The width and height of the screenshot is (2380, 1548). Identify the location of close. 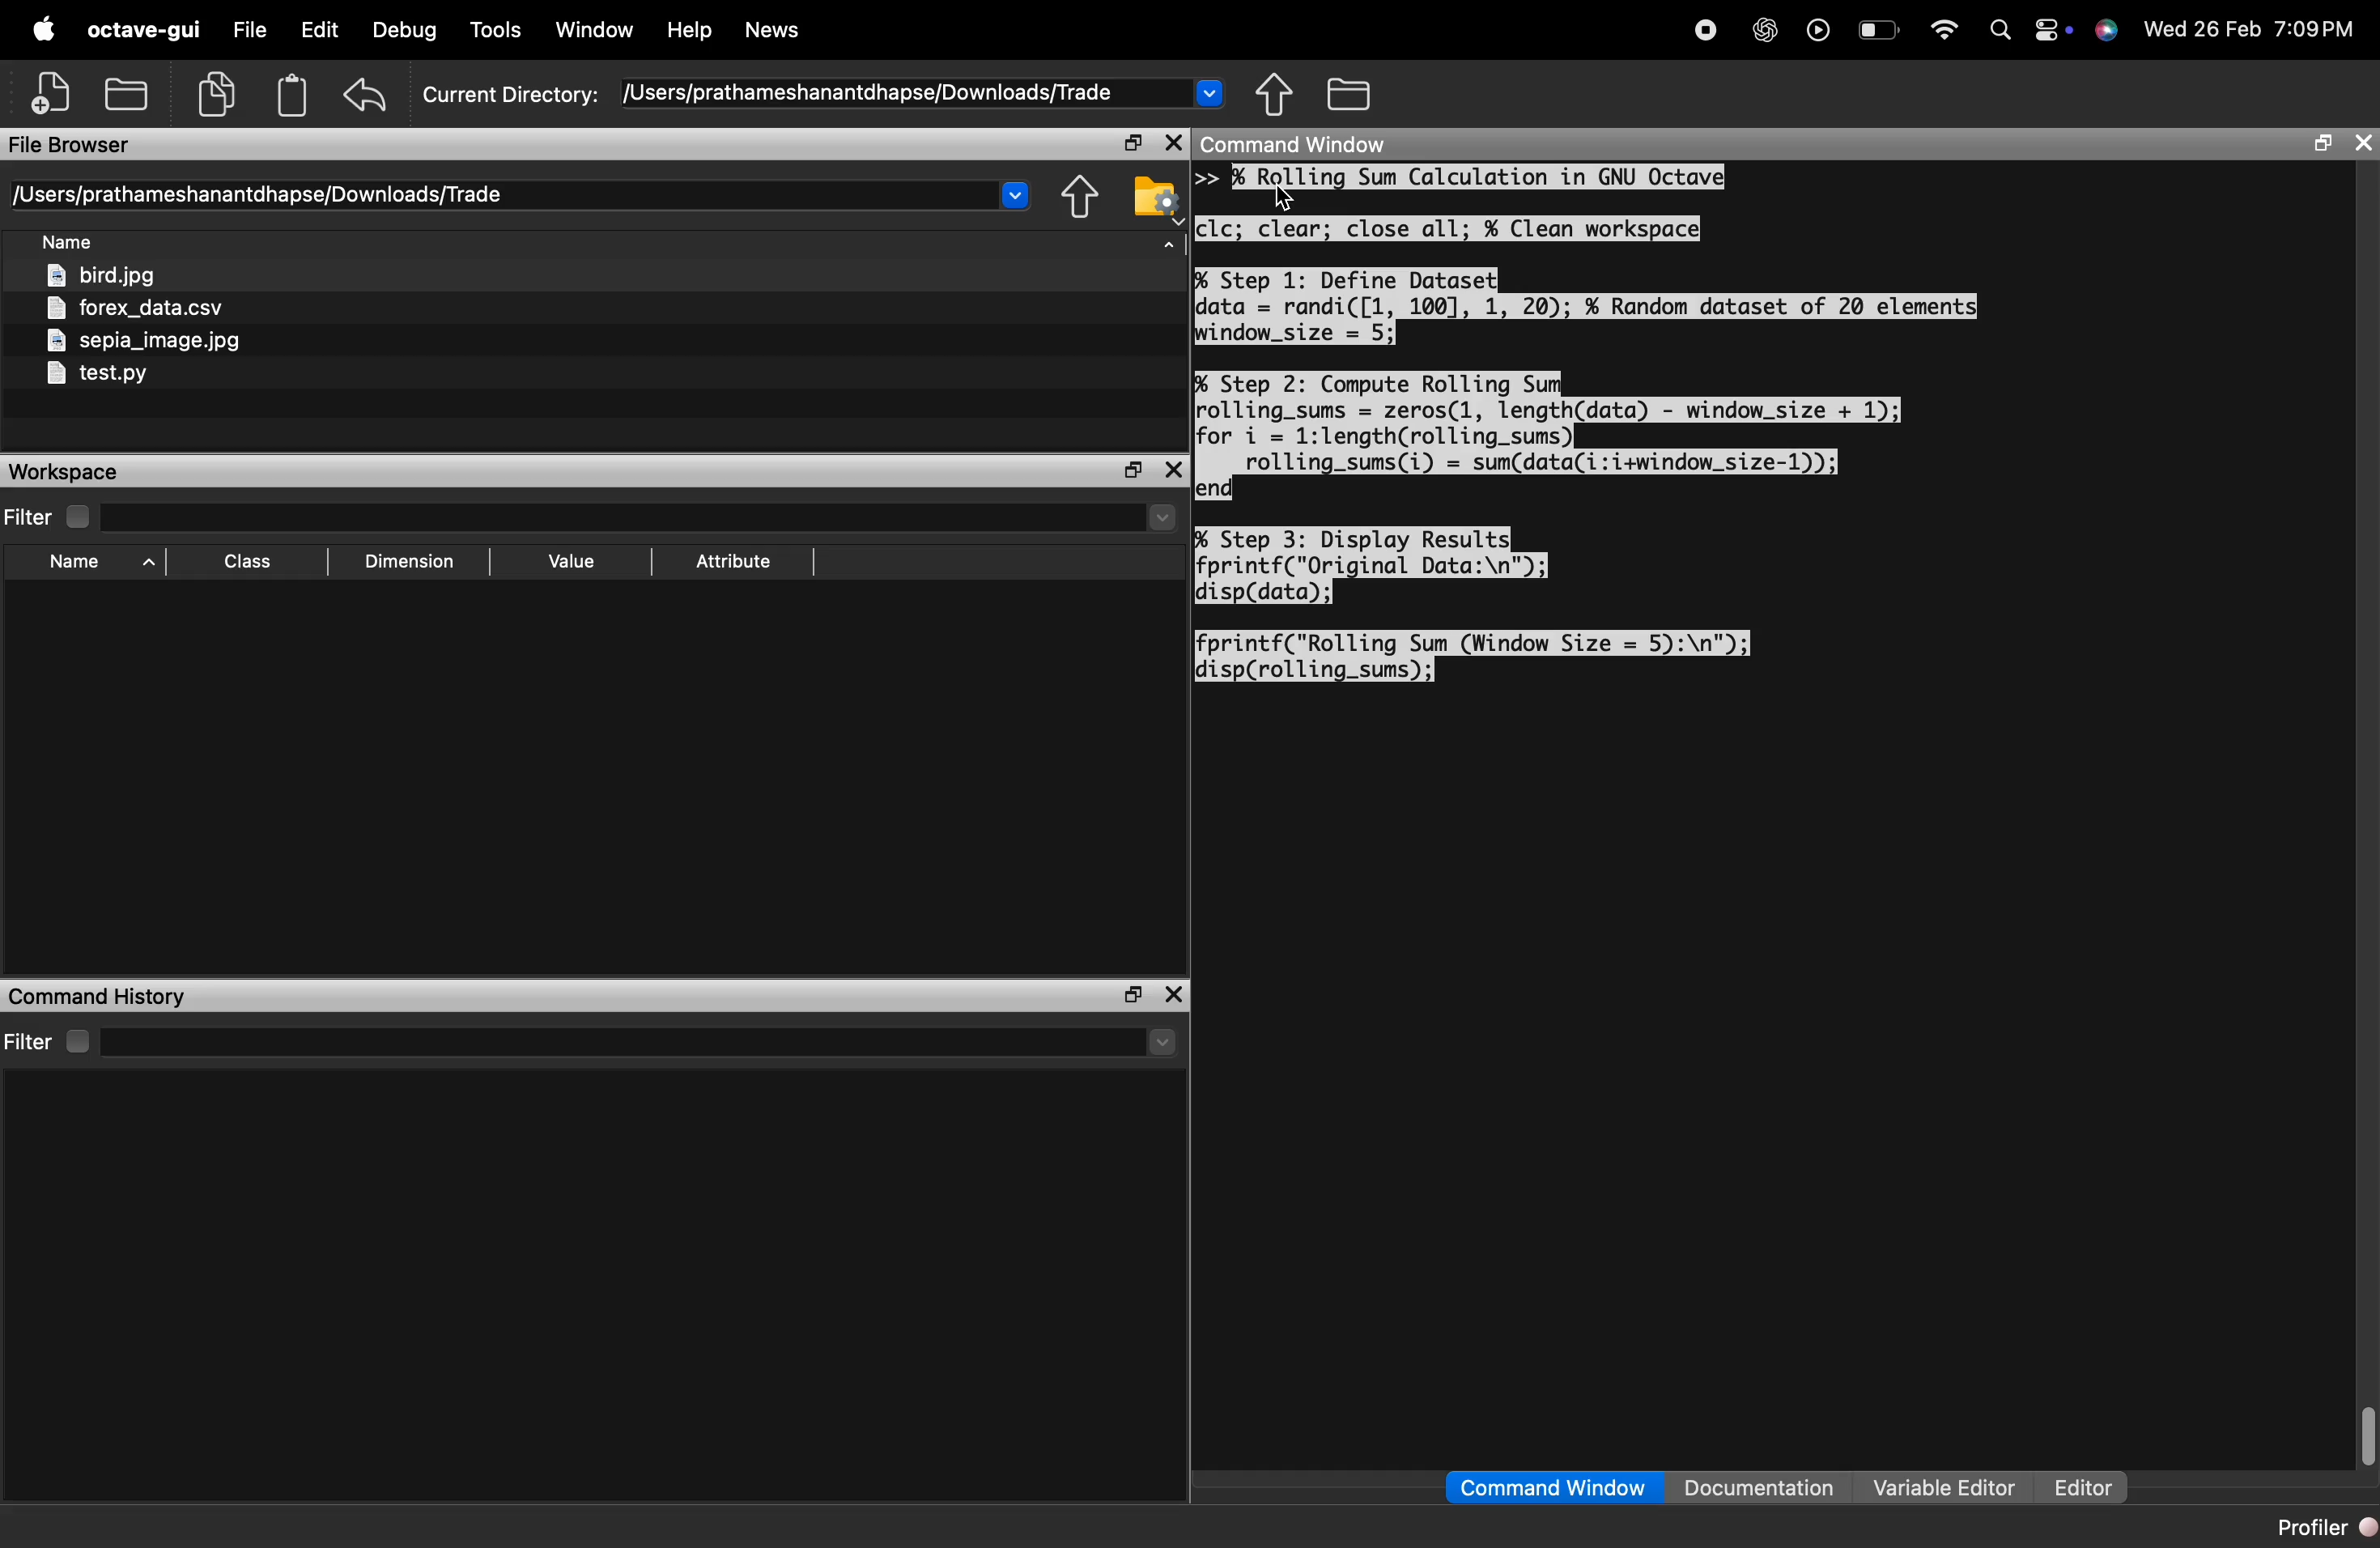
(1175, 143).